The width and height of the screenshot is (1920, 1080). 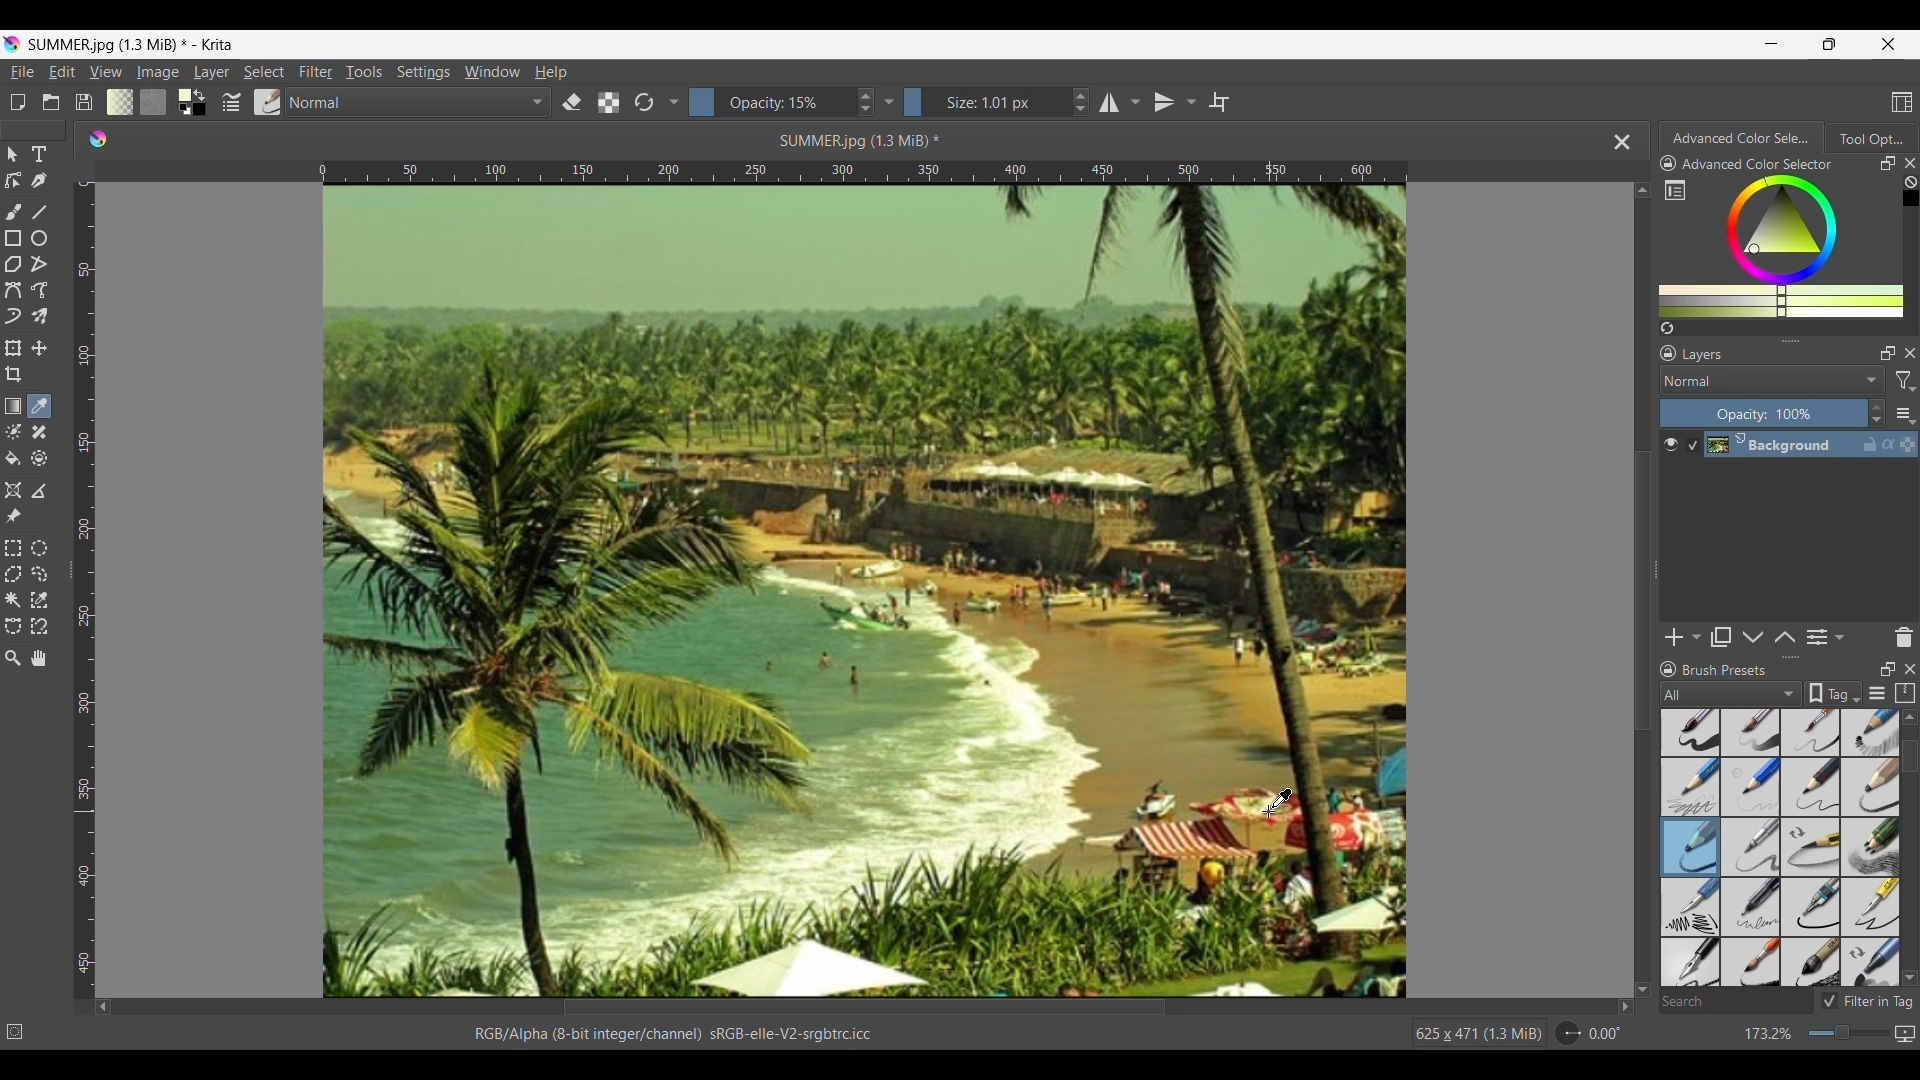 I want to click on Normal, so click(x=1772, y=380).